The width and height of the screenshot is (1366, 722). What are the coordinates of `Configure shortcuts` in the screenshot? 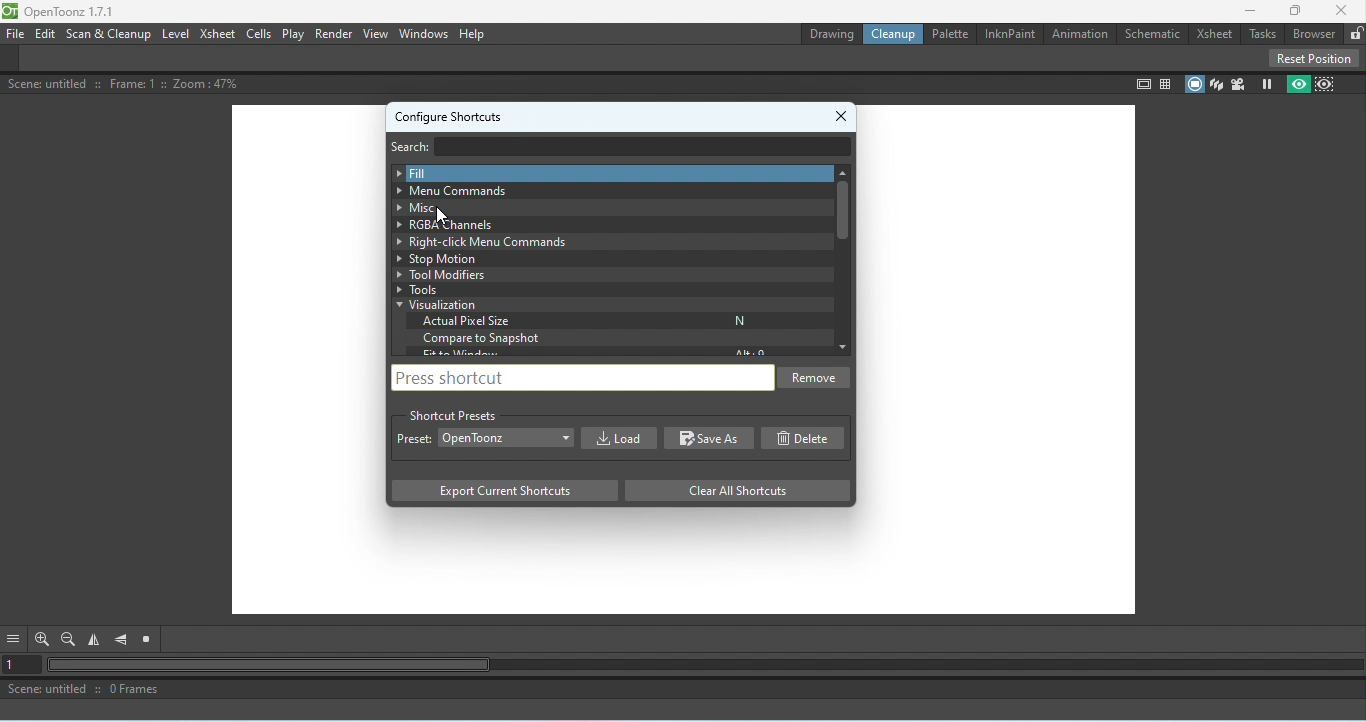 It's located at (449, 114).